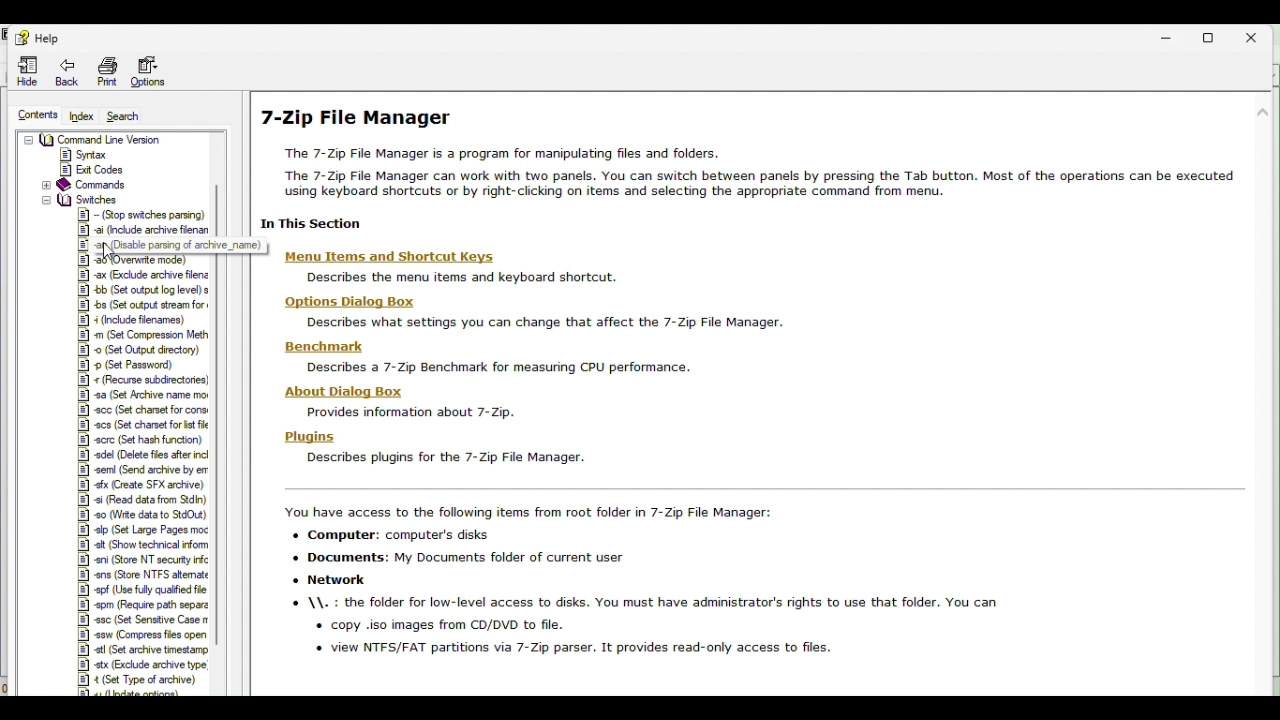 The height and width of the screenshot is (720, 1280). What do you see at coordinates (136, 349) in the screenshot?
I see `1%] © (Set Output directory)` at bounding box center [136, 349].